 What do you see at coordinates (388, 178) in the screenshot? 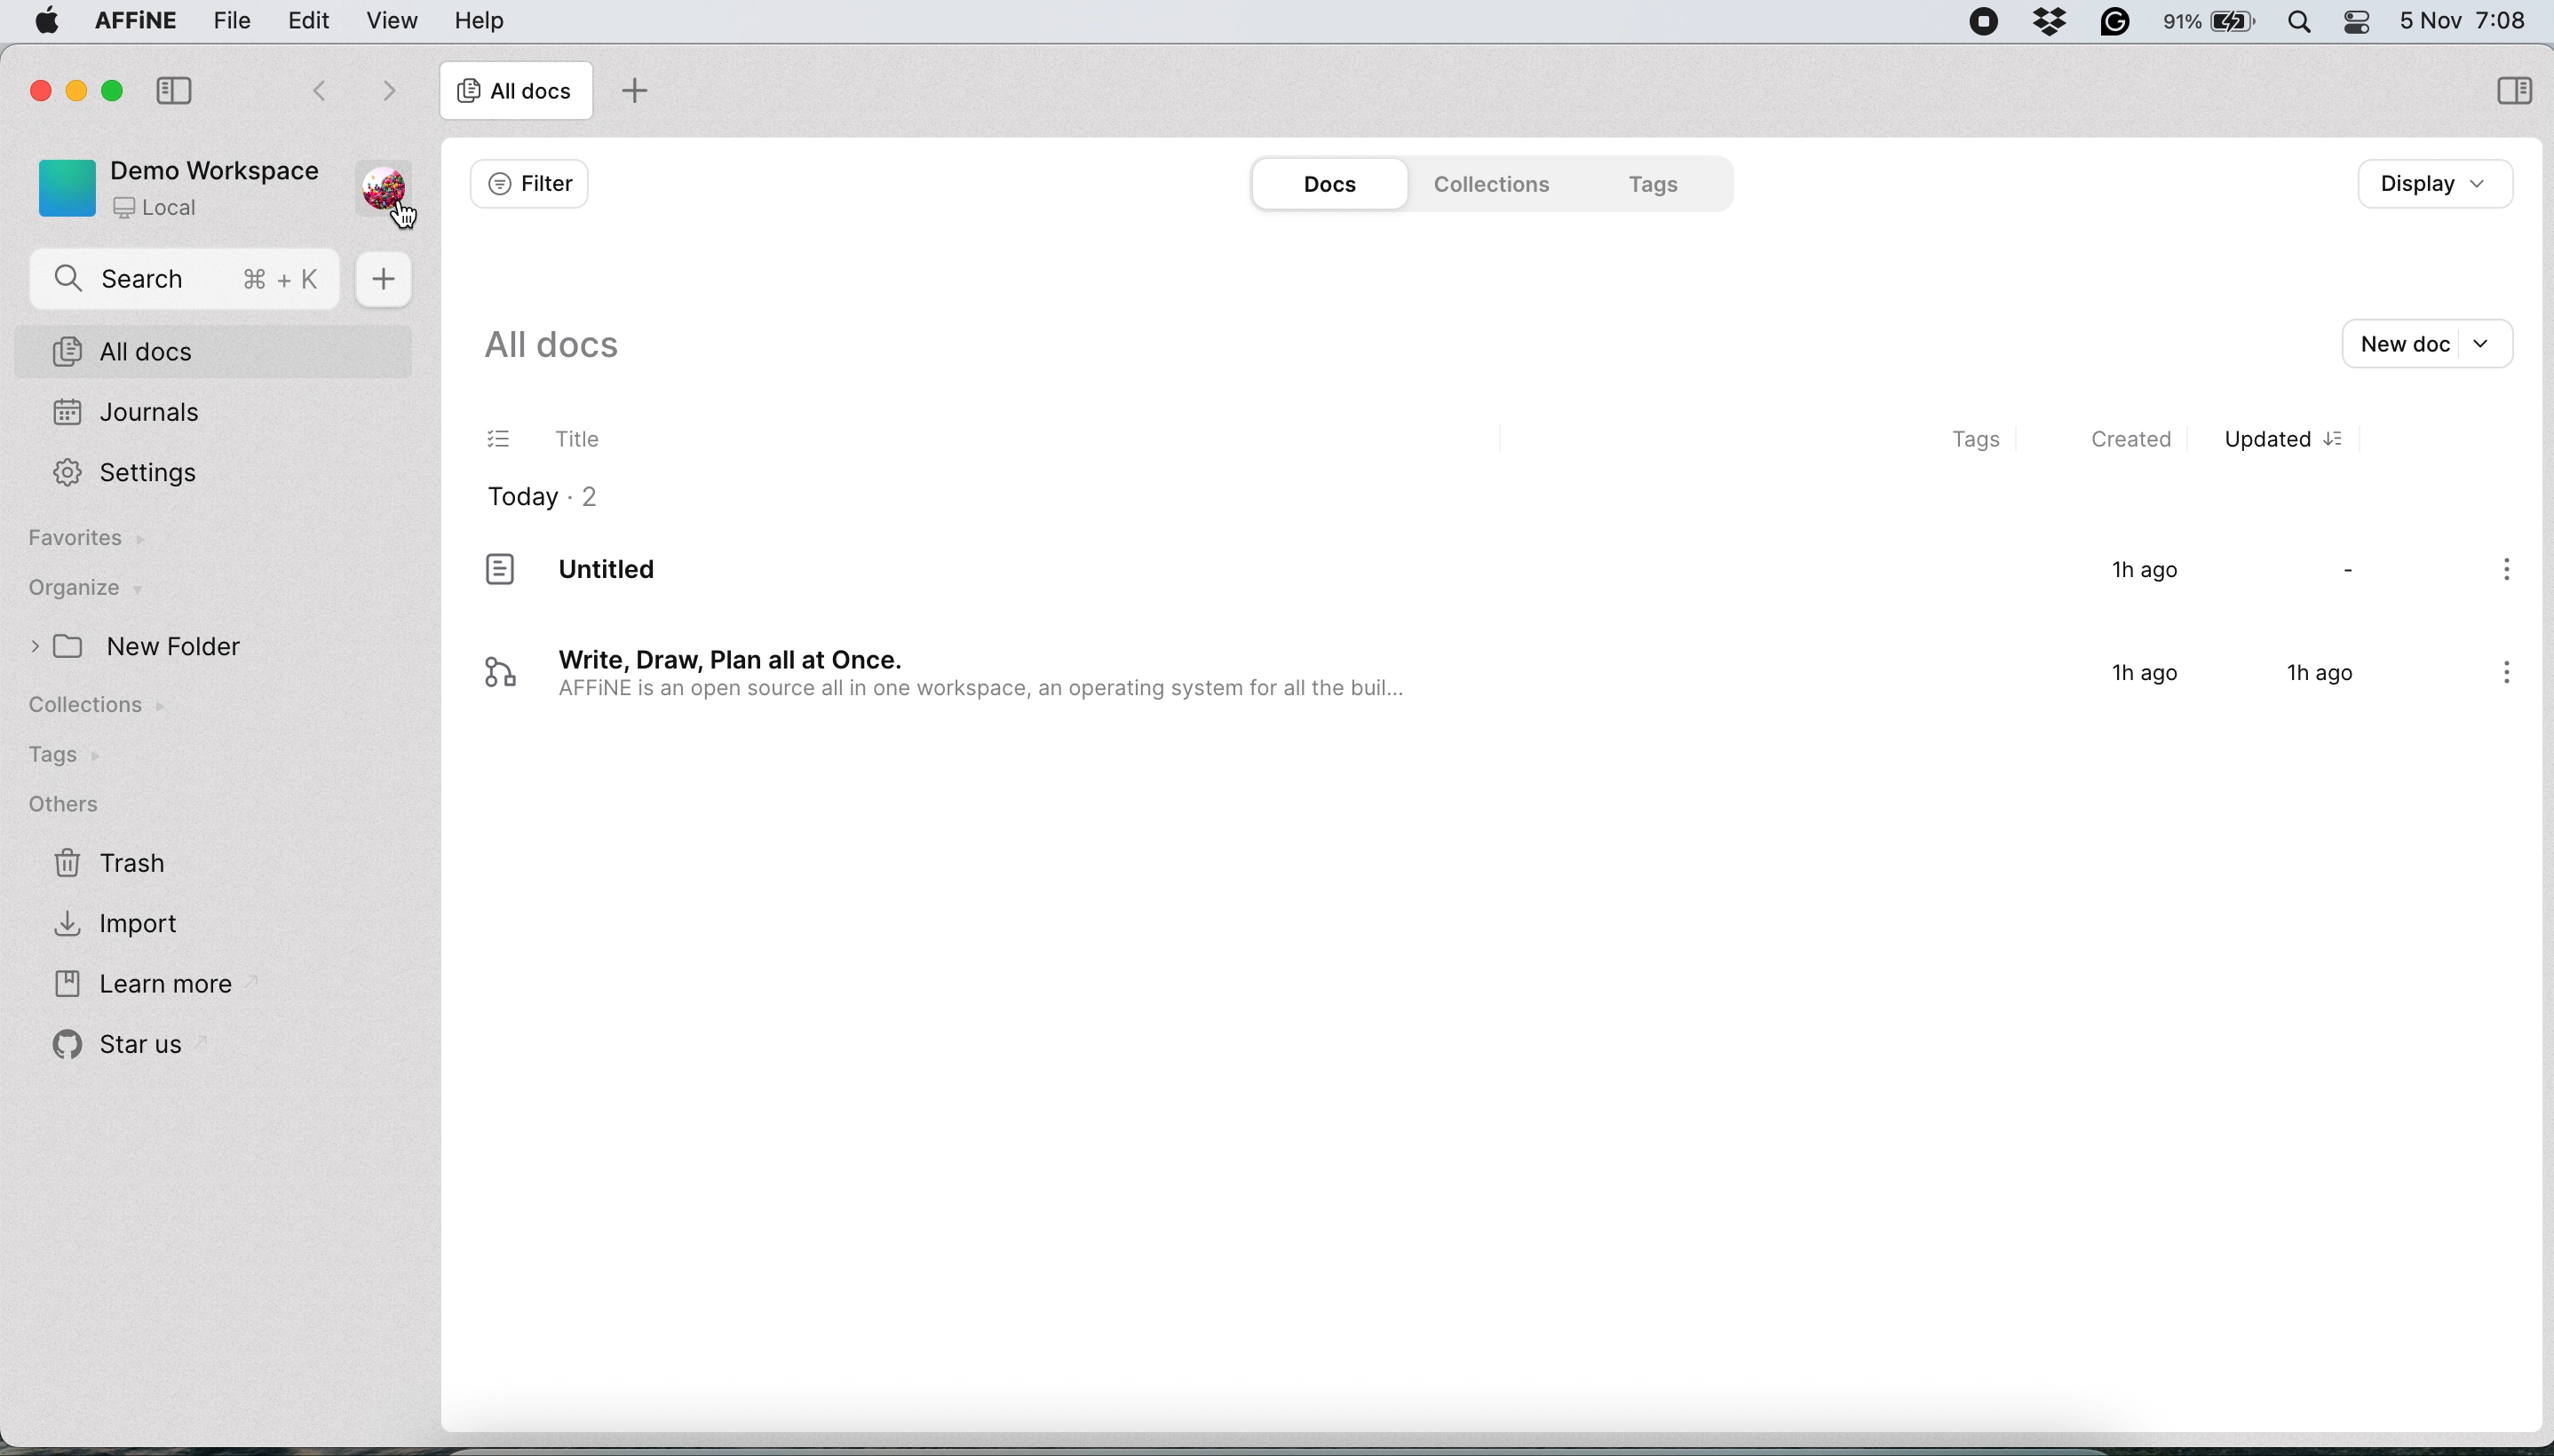
I see `profile` at bounding box center [388, 178].